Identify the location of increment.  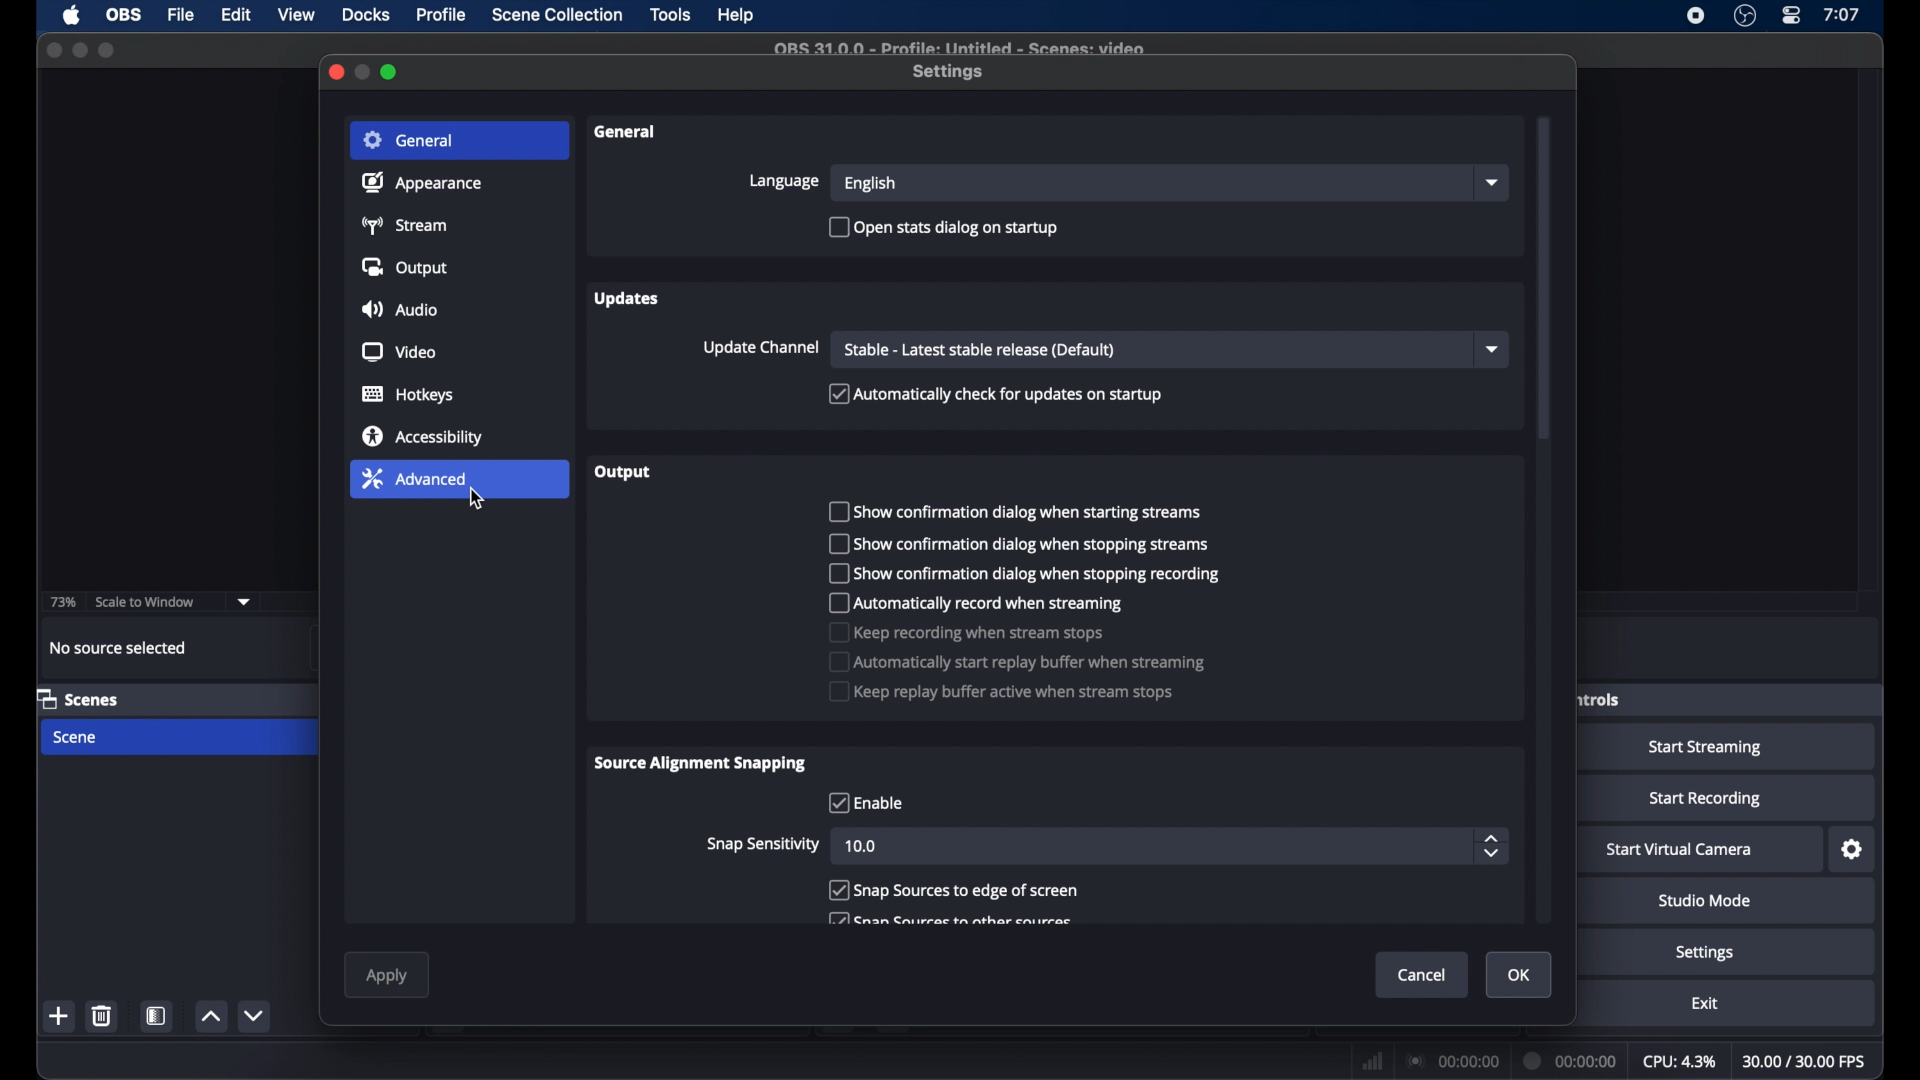
(211, 1017).